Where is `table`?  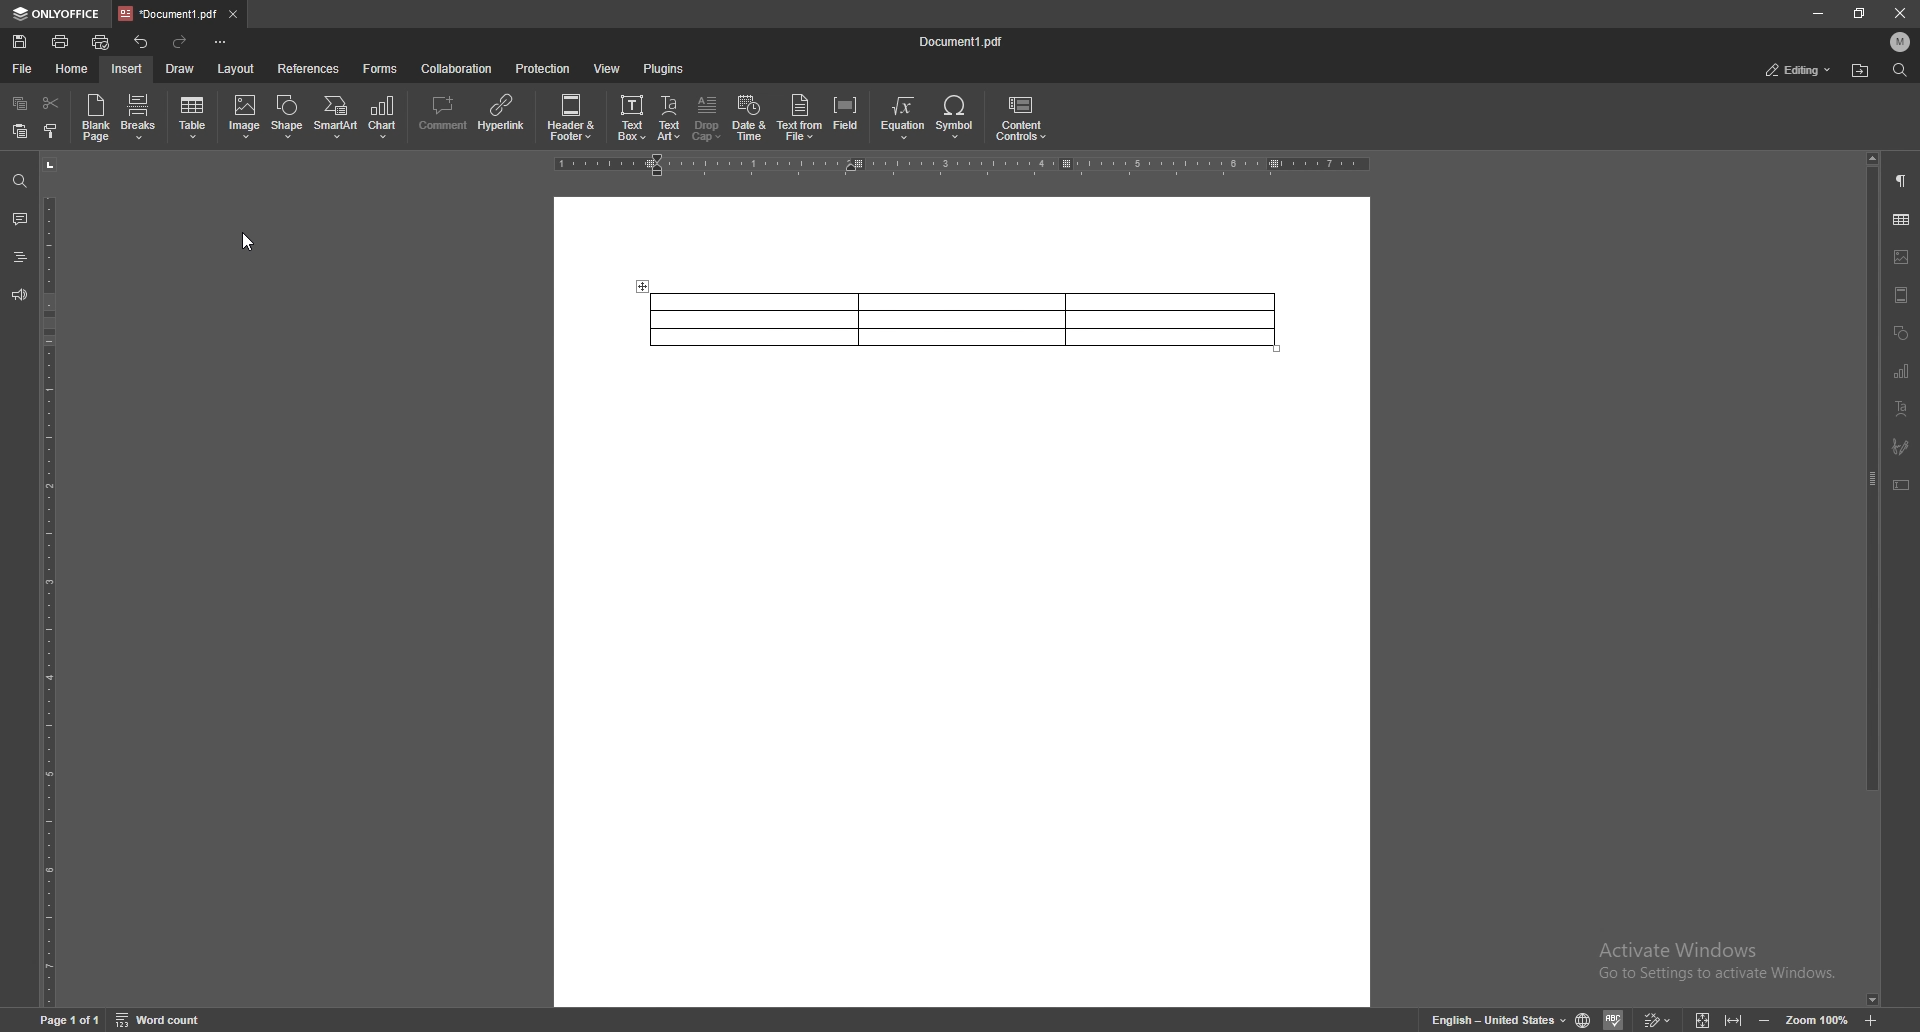 table is located at coordinates (194, 116).